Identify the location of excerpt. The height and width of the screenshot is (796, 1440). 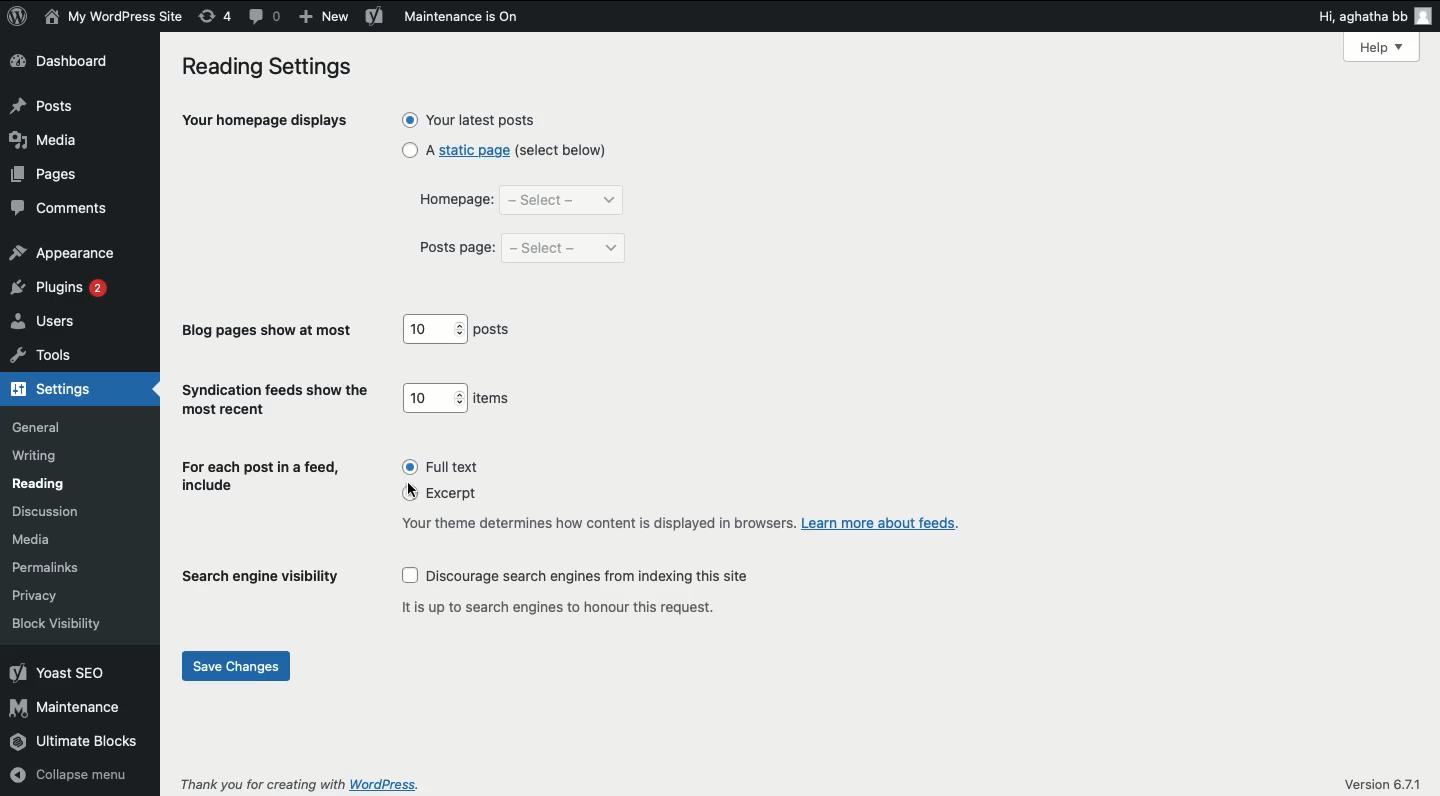
(441, 493).